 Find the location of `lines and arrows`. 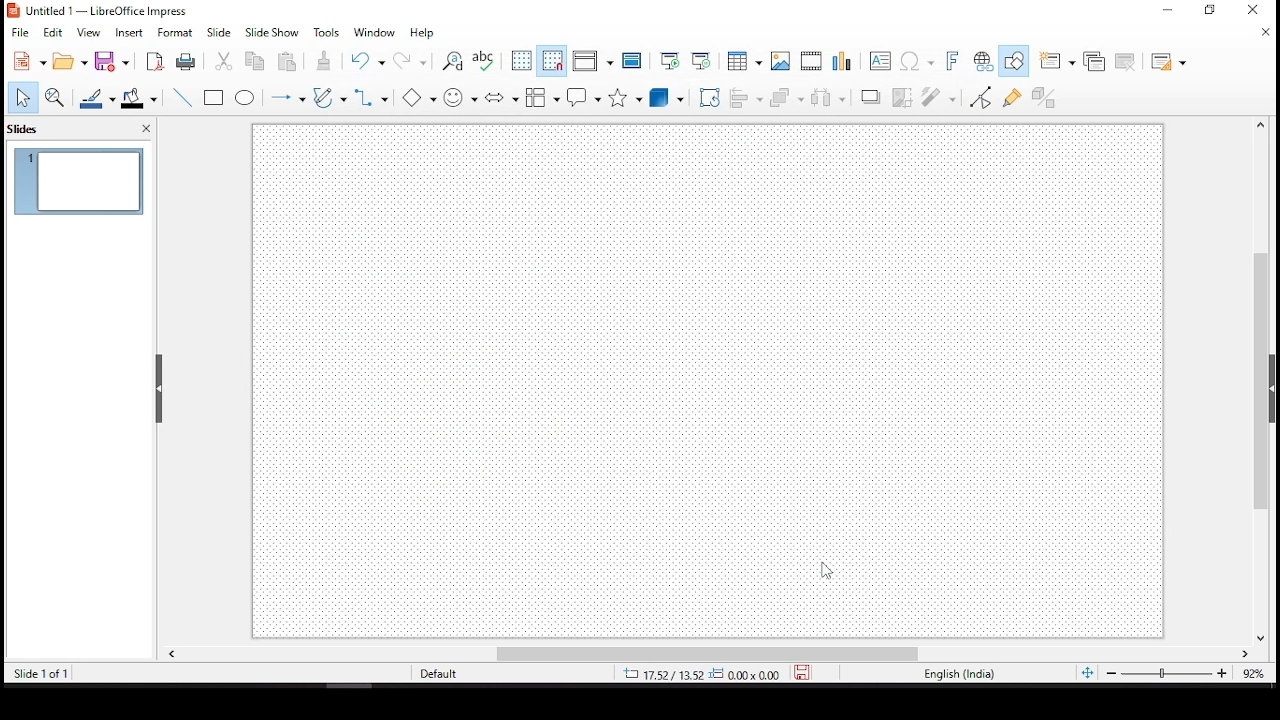

lines and arrows is located at coordinates (287, 96).